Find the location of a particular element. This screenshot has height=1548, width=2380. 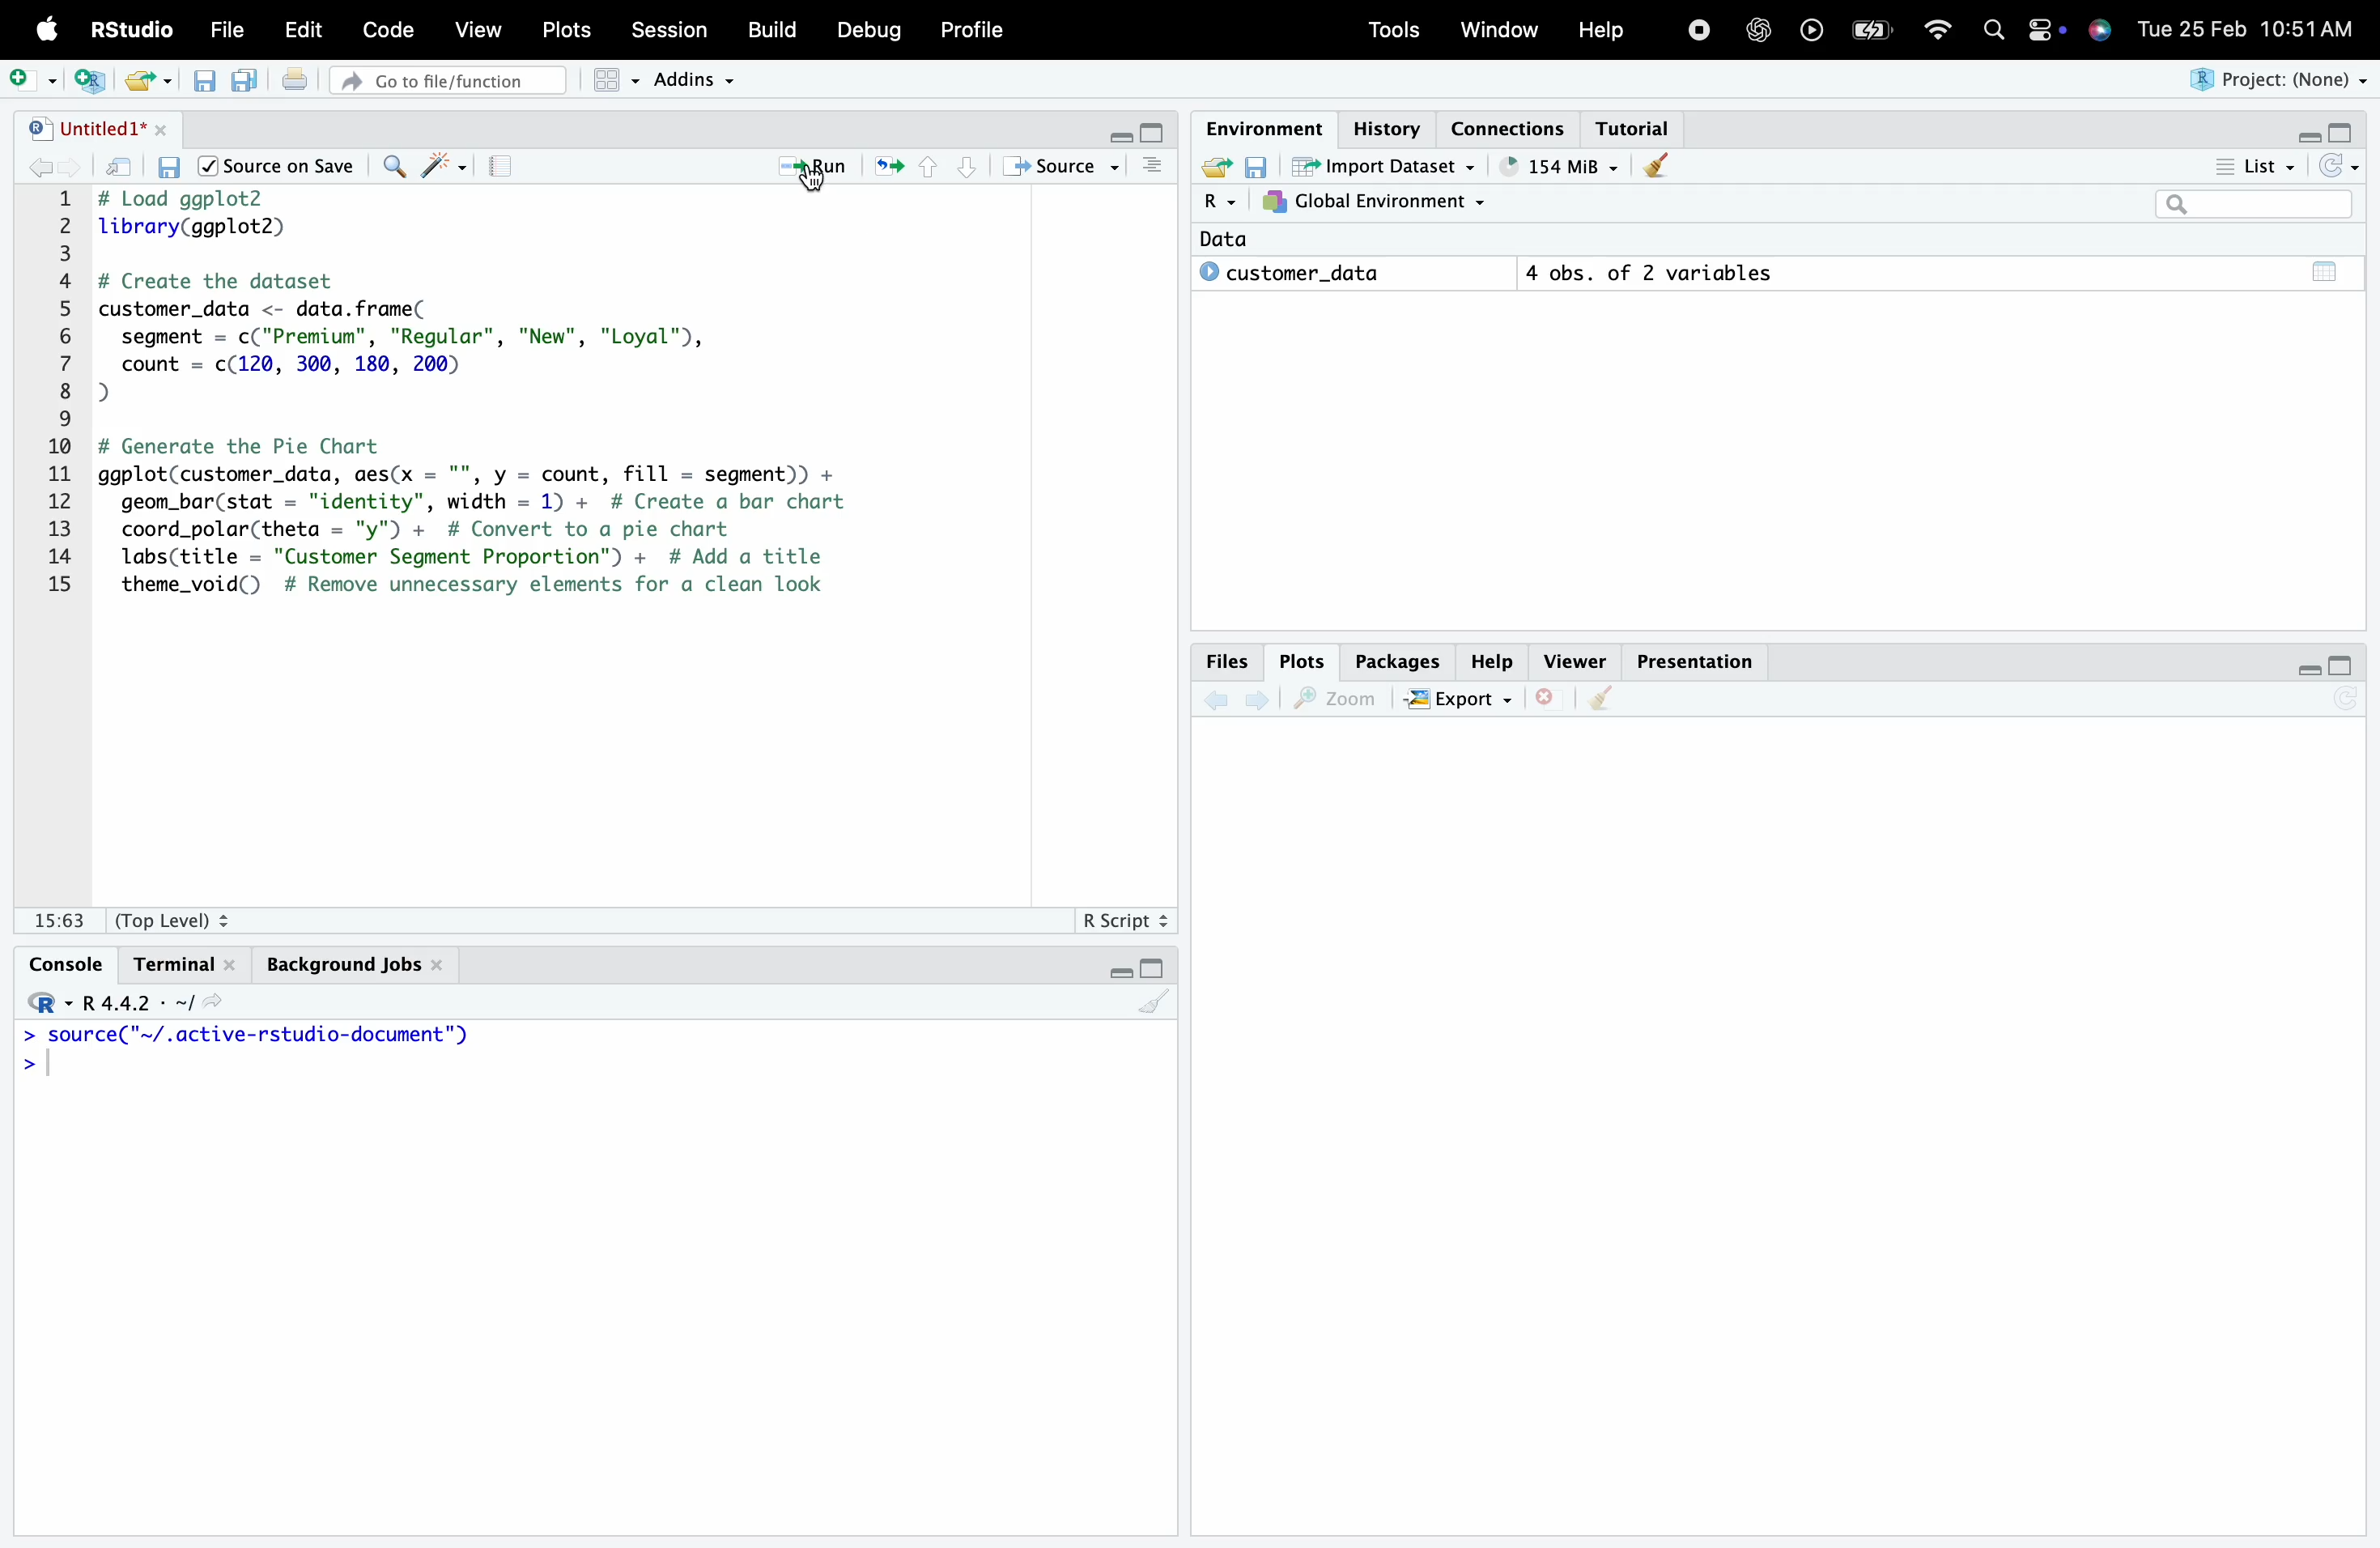

Connections is located at coordinates (1512, 126).